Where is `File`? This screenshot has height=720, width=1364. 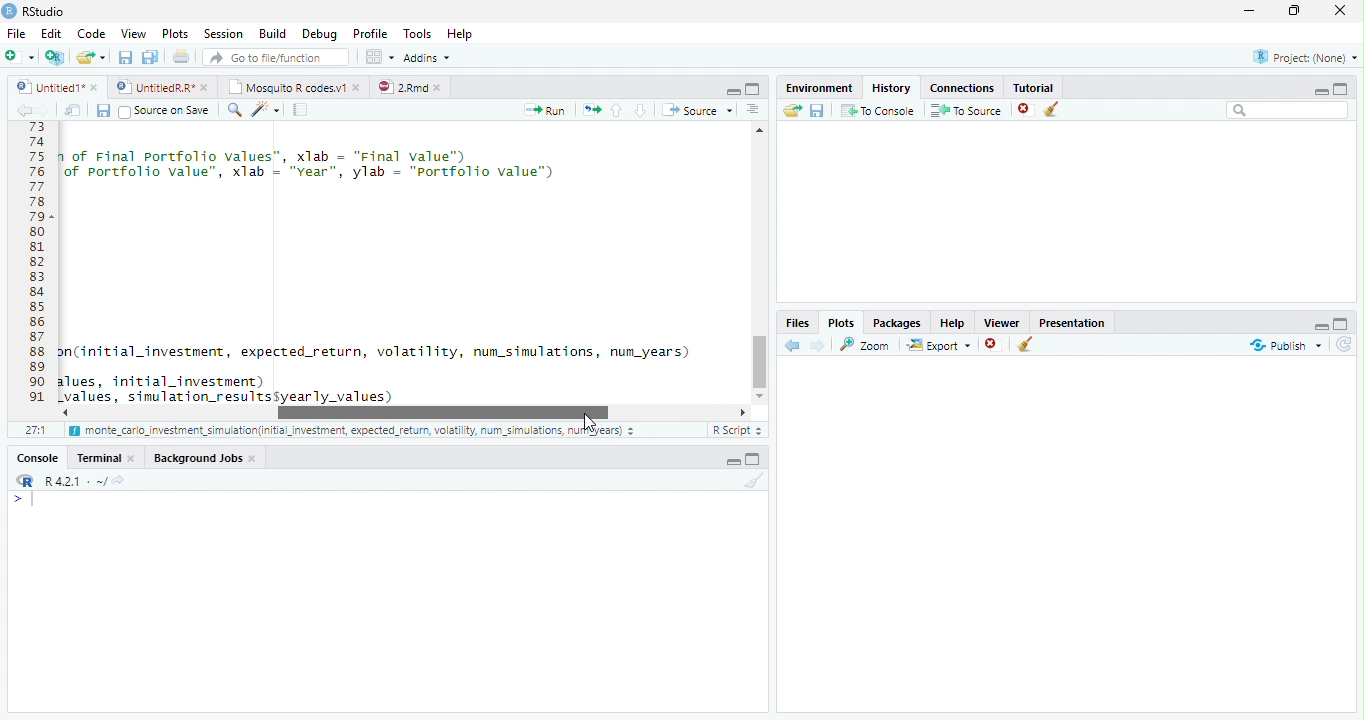 File is located at coordinates (15, 33).